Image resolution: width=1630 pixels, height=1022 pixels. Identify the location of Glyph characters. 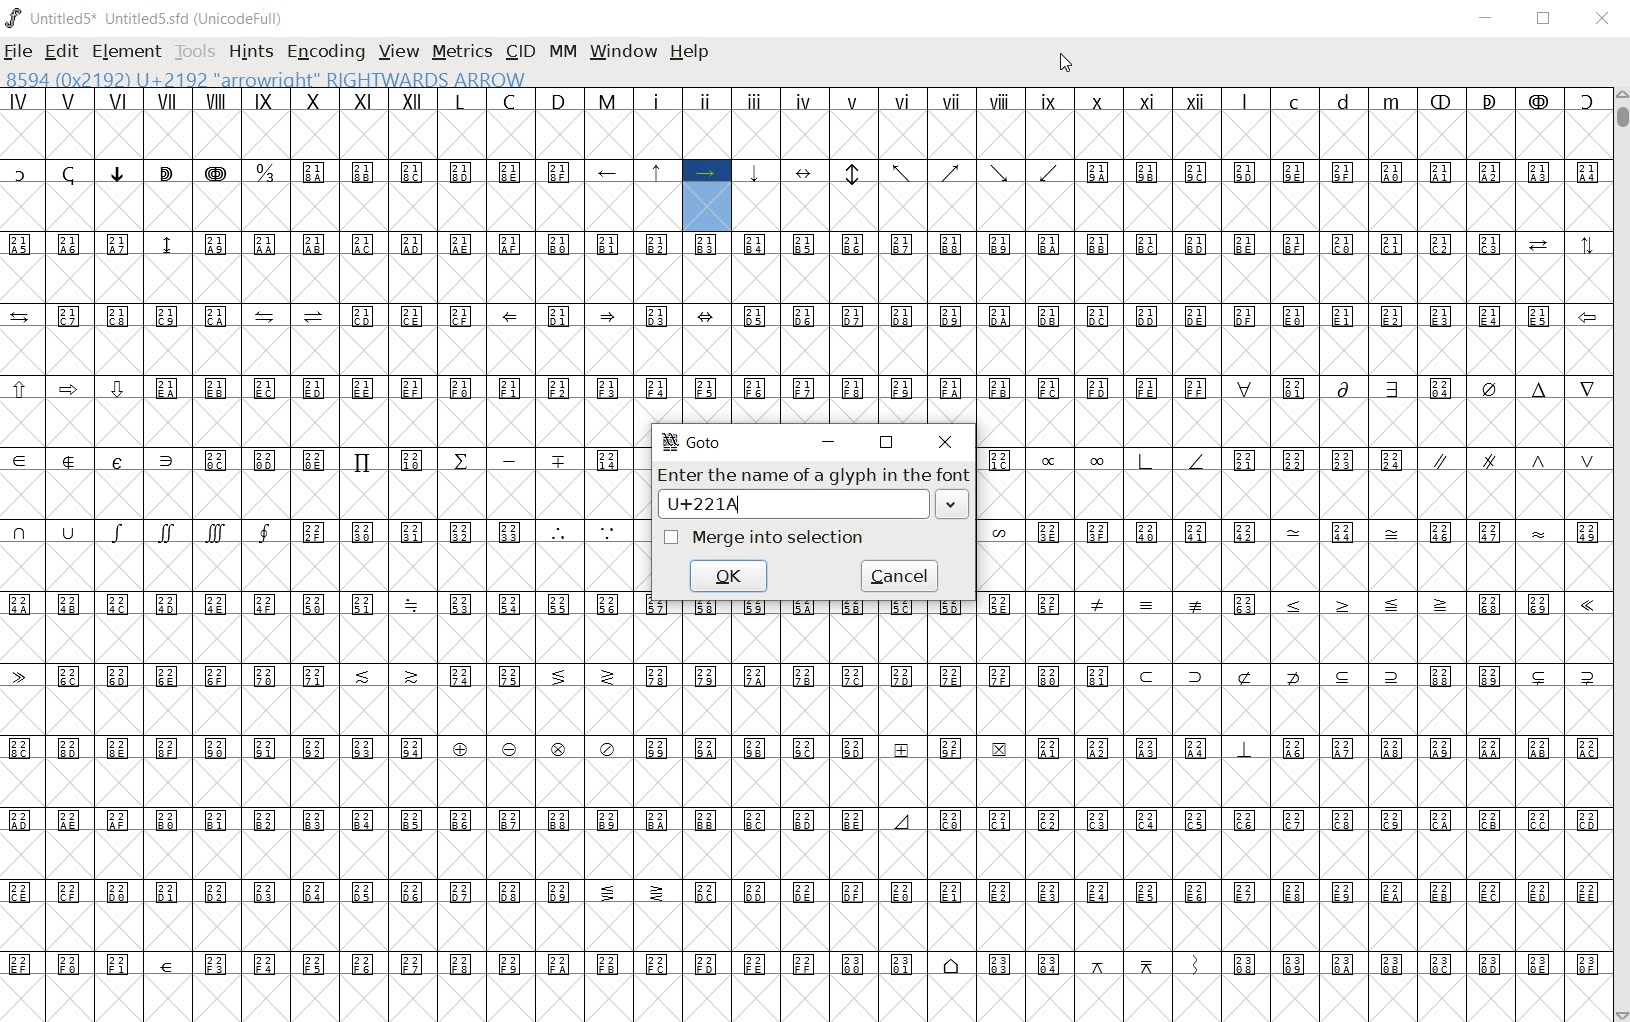
(1292, 555).